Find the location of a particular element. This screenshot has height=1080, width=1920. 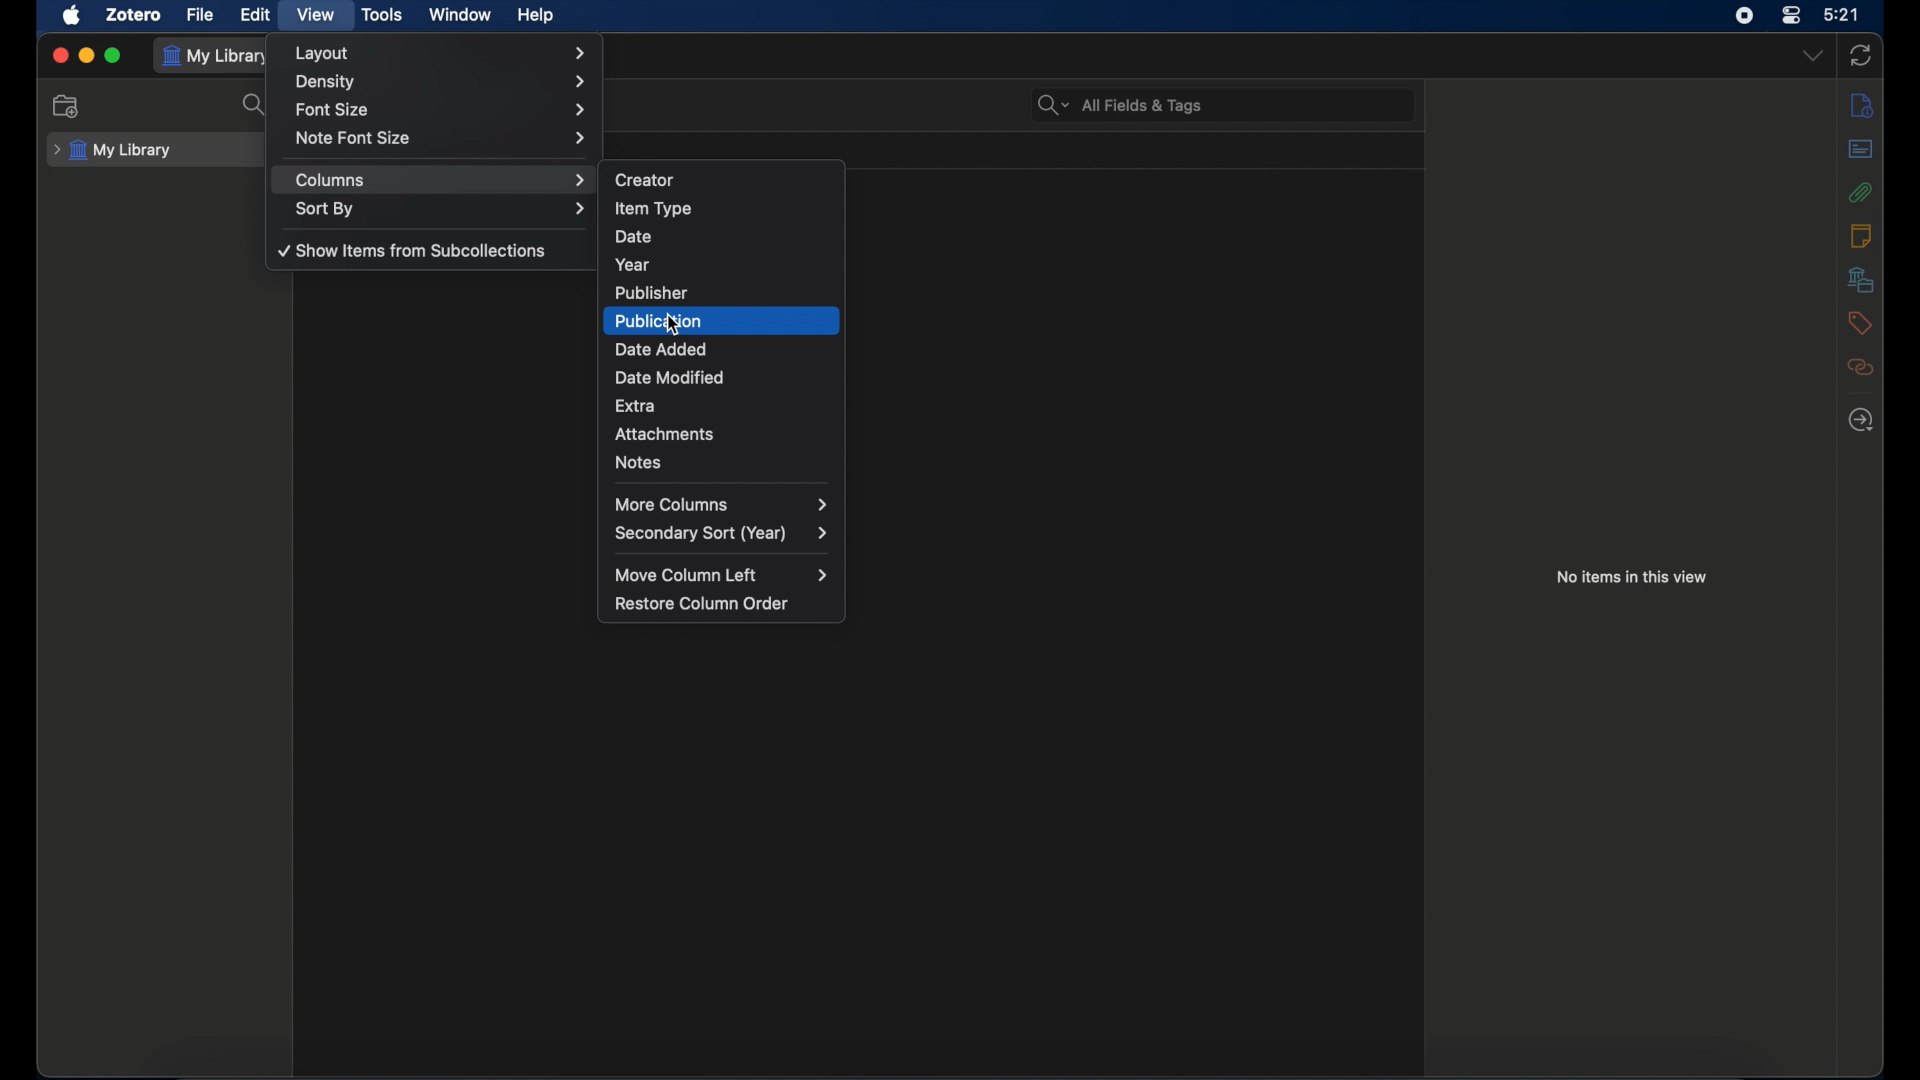

attachments is located at coordinates (1861, 191).